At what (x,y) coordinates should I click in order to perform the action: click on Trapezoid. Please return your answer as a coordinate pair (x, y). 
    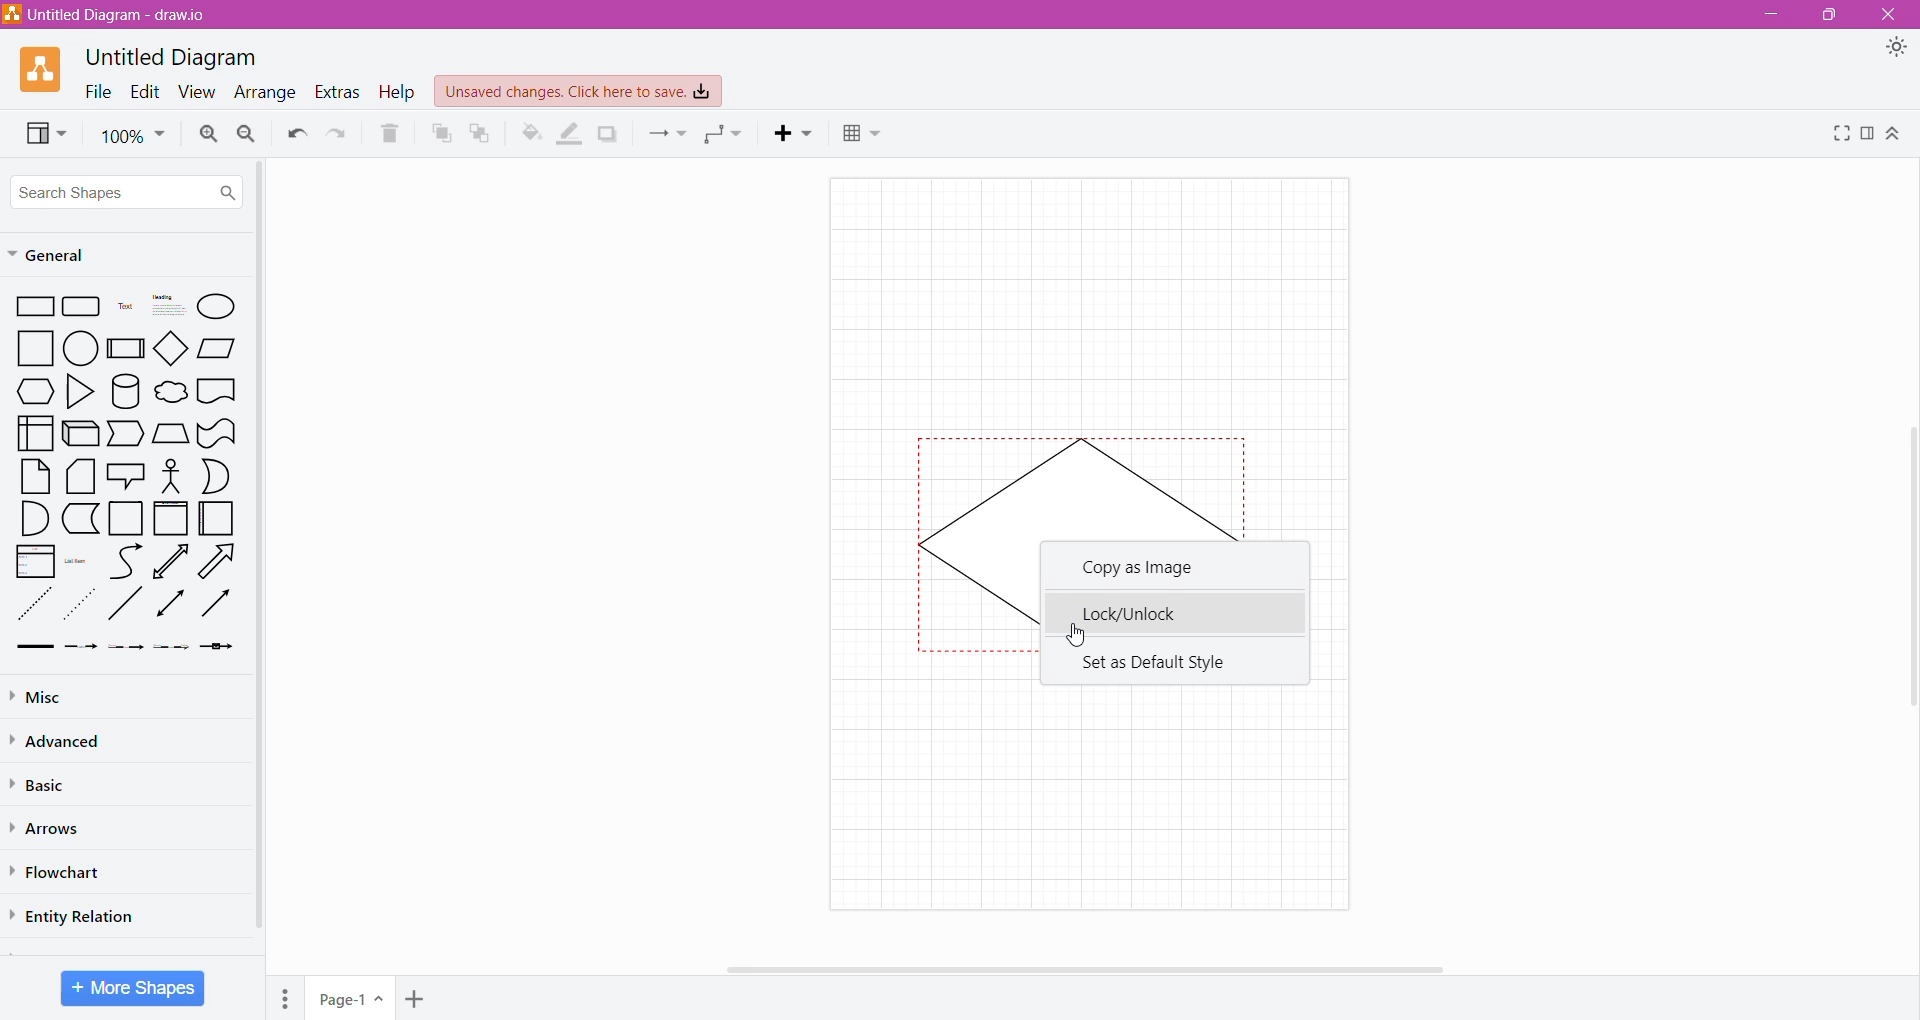
    Looking at the image, I should click on (170, 434).